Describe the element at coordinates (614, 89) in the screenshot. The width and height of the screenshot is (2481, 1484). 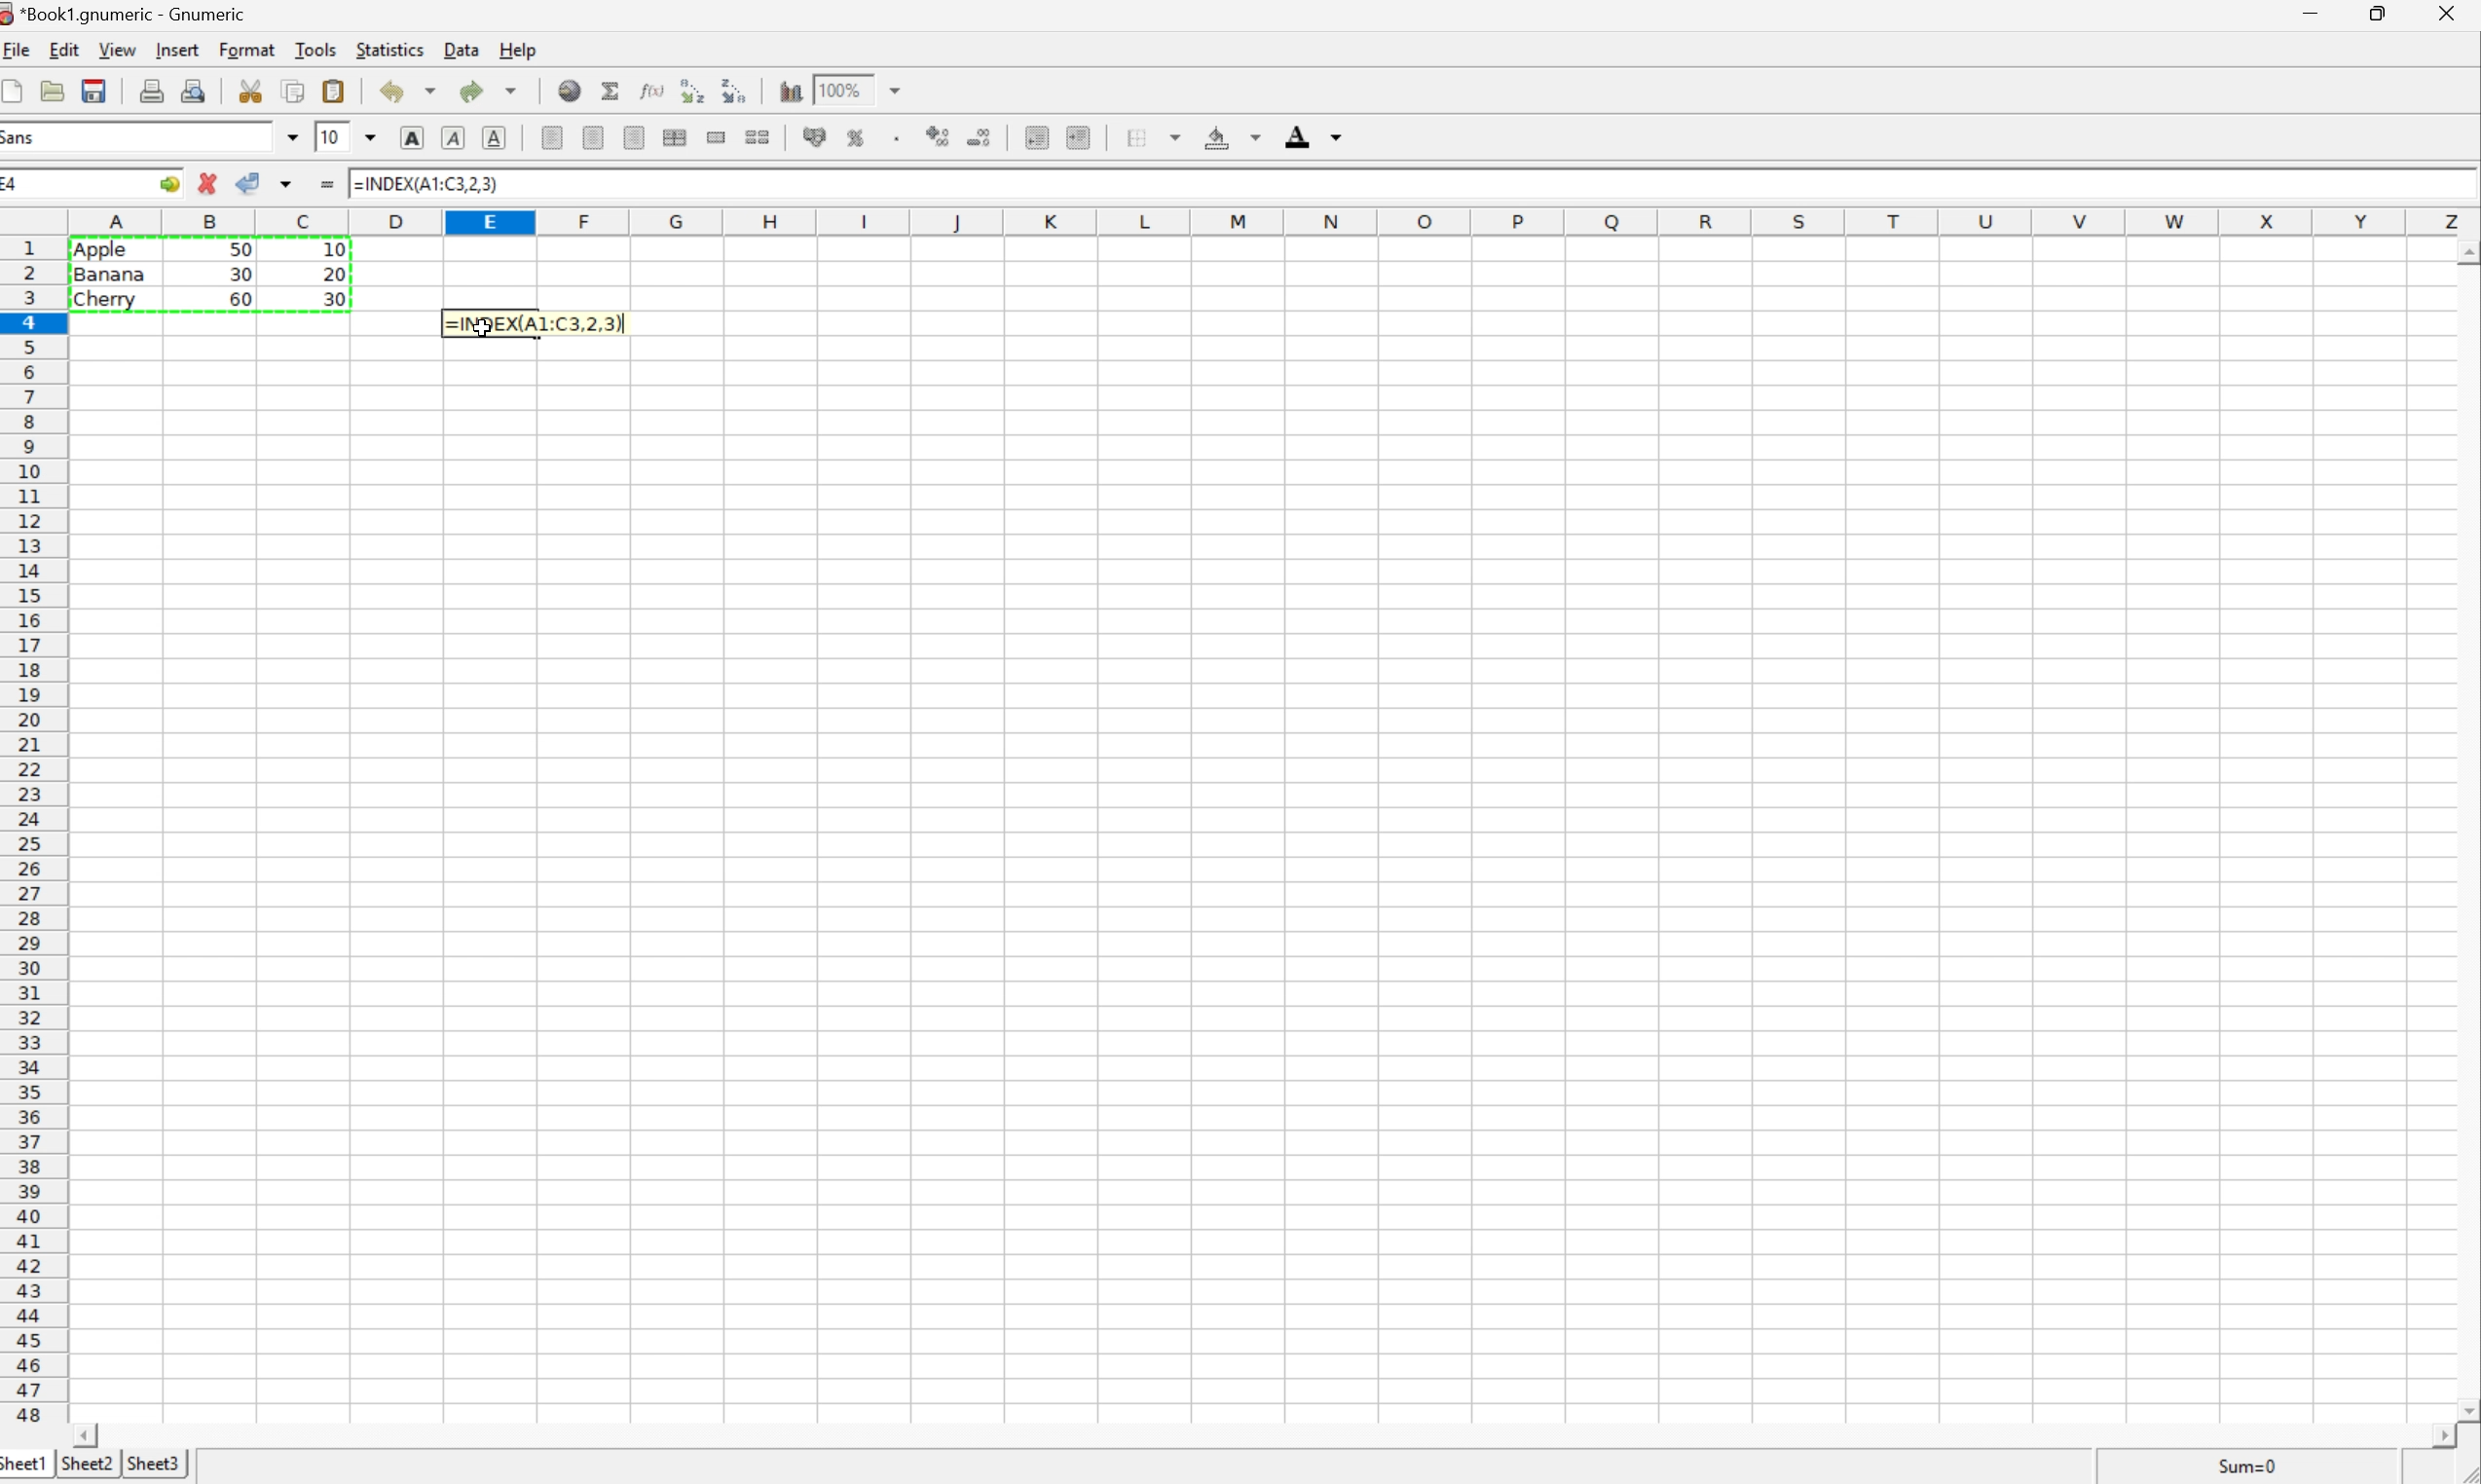
I see `sum in current cell` at that location.